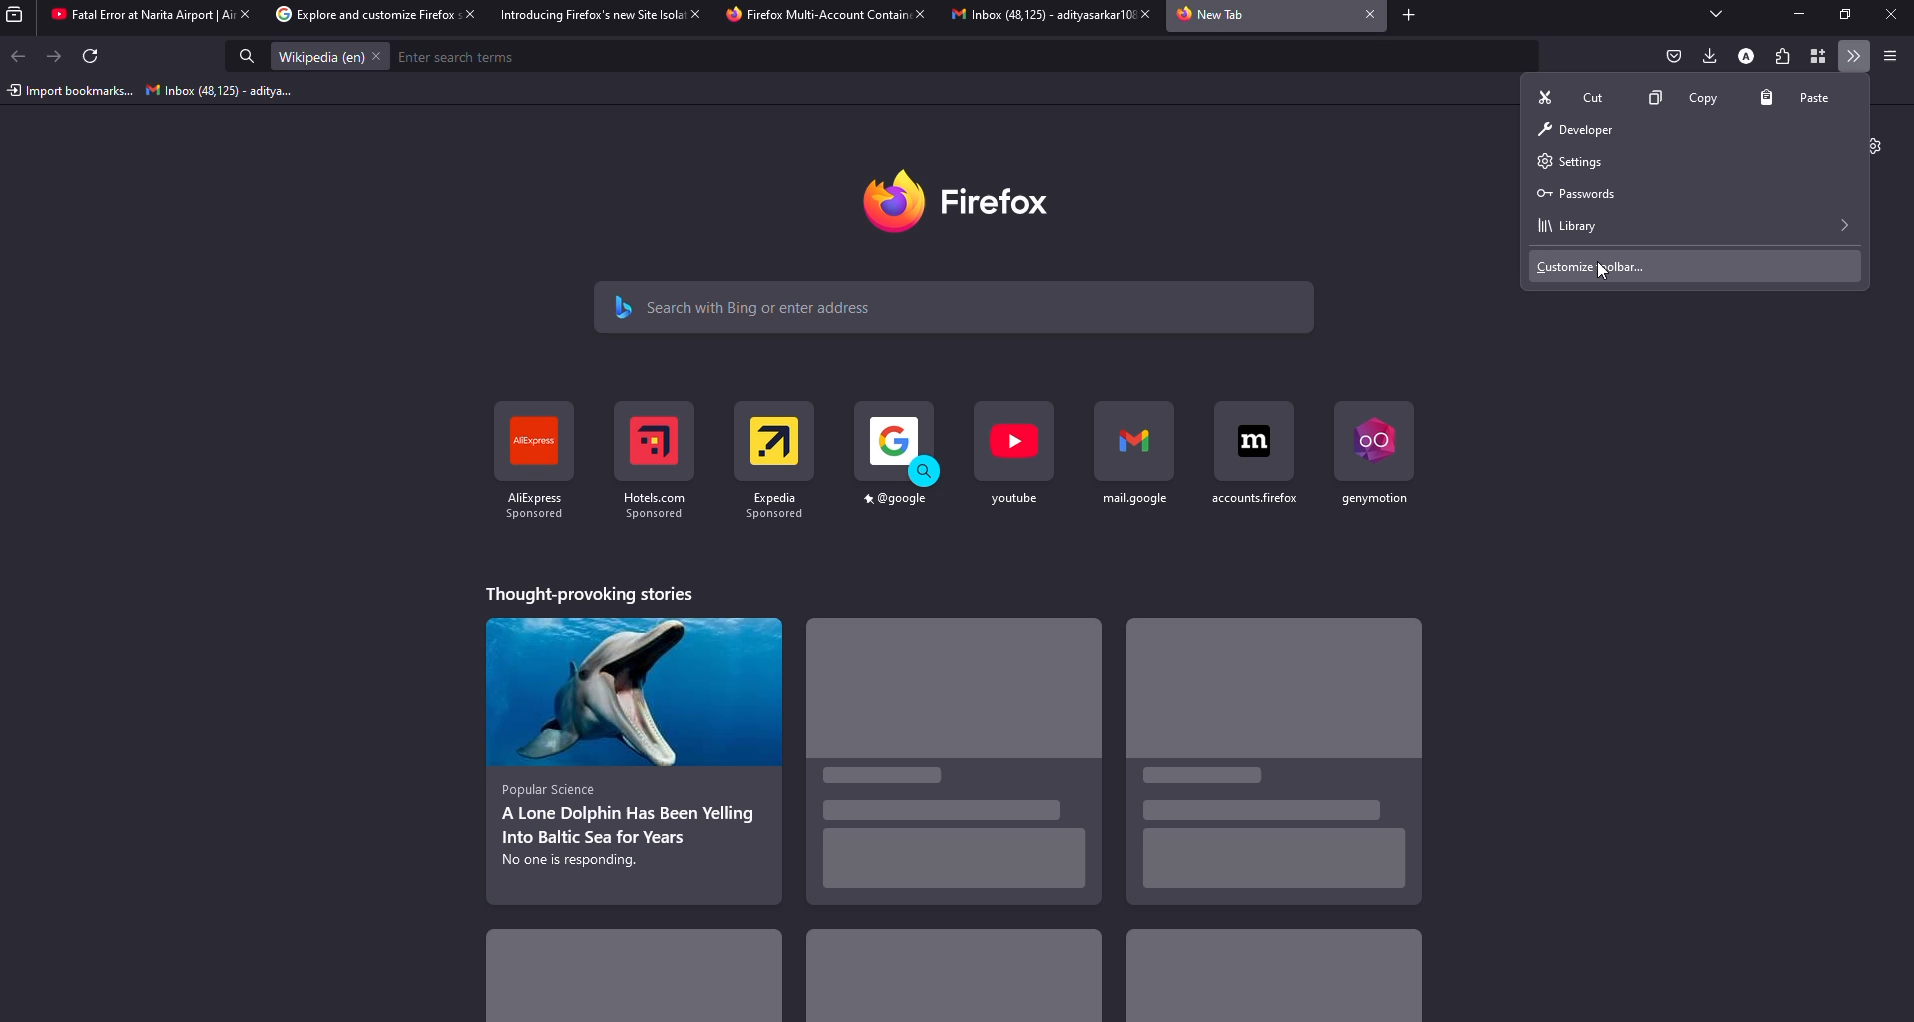 The image size is (1914, 1022). Describe the element at coordinates (1682, 97) in the screenshot. I see `copy` at that location.